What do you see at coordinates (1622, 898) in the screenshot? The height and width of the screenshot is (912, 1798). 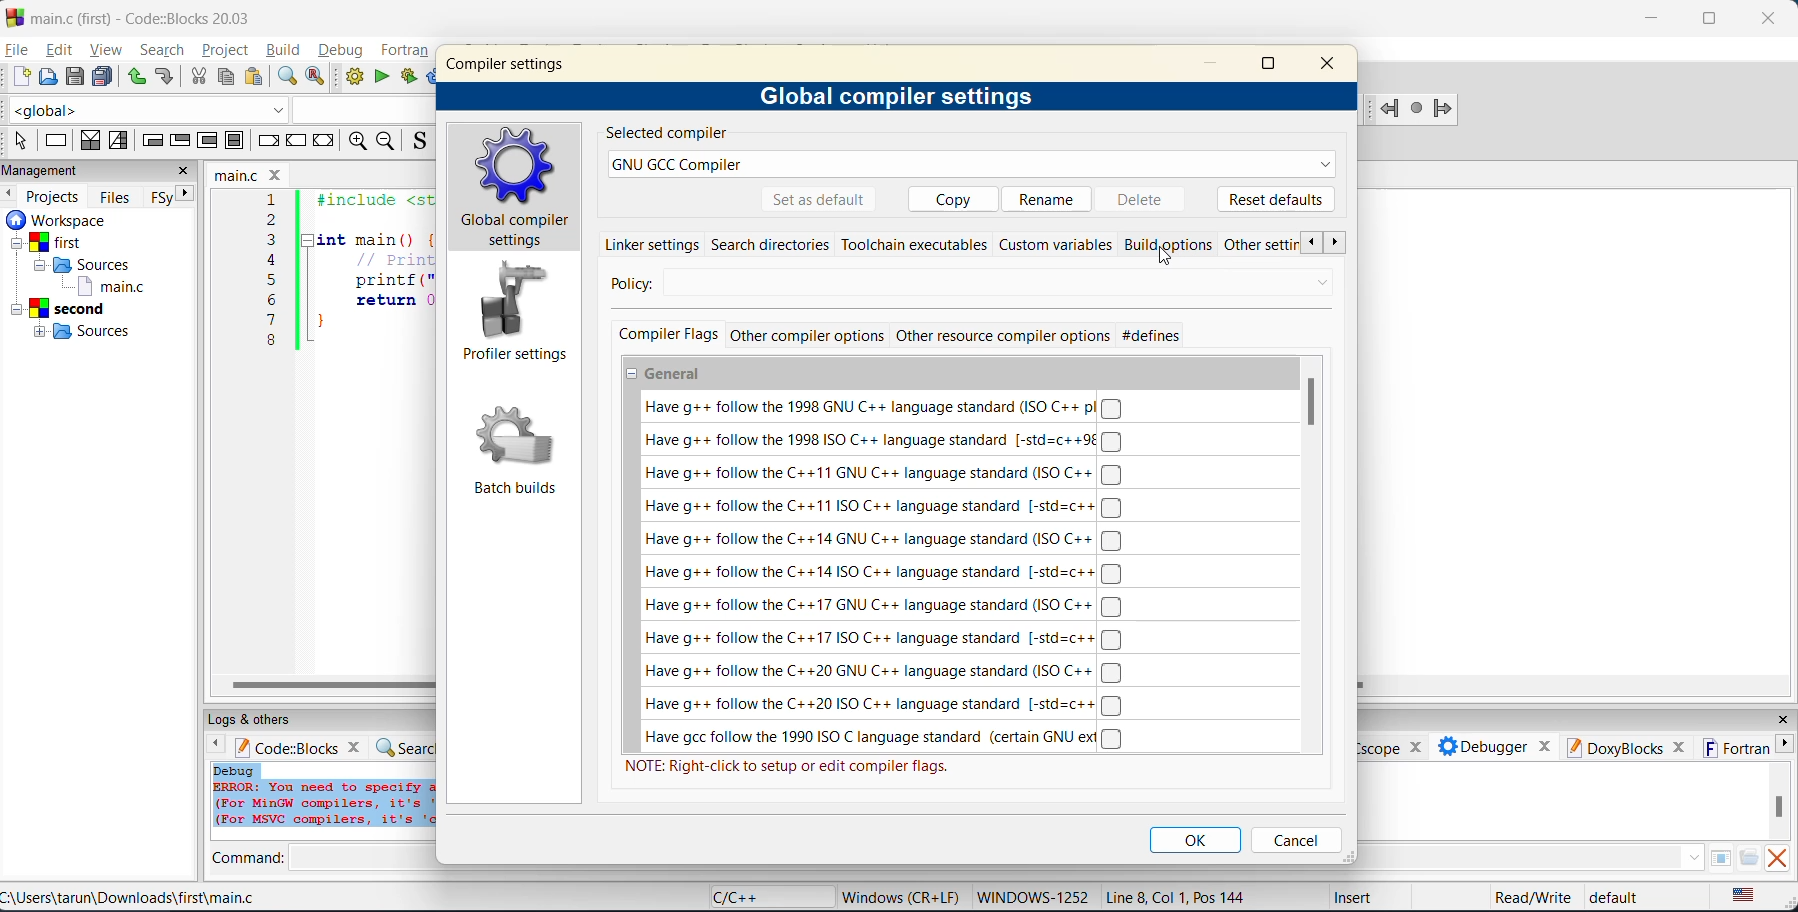 I see `default` at bounding box center [1622, 898].